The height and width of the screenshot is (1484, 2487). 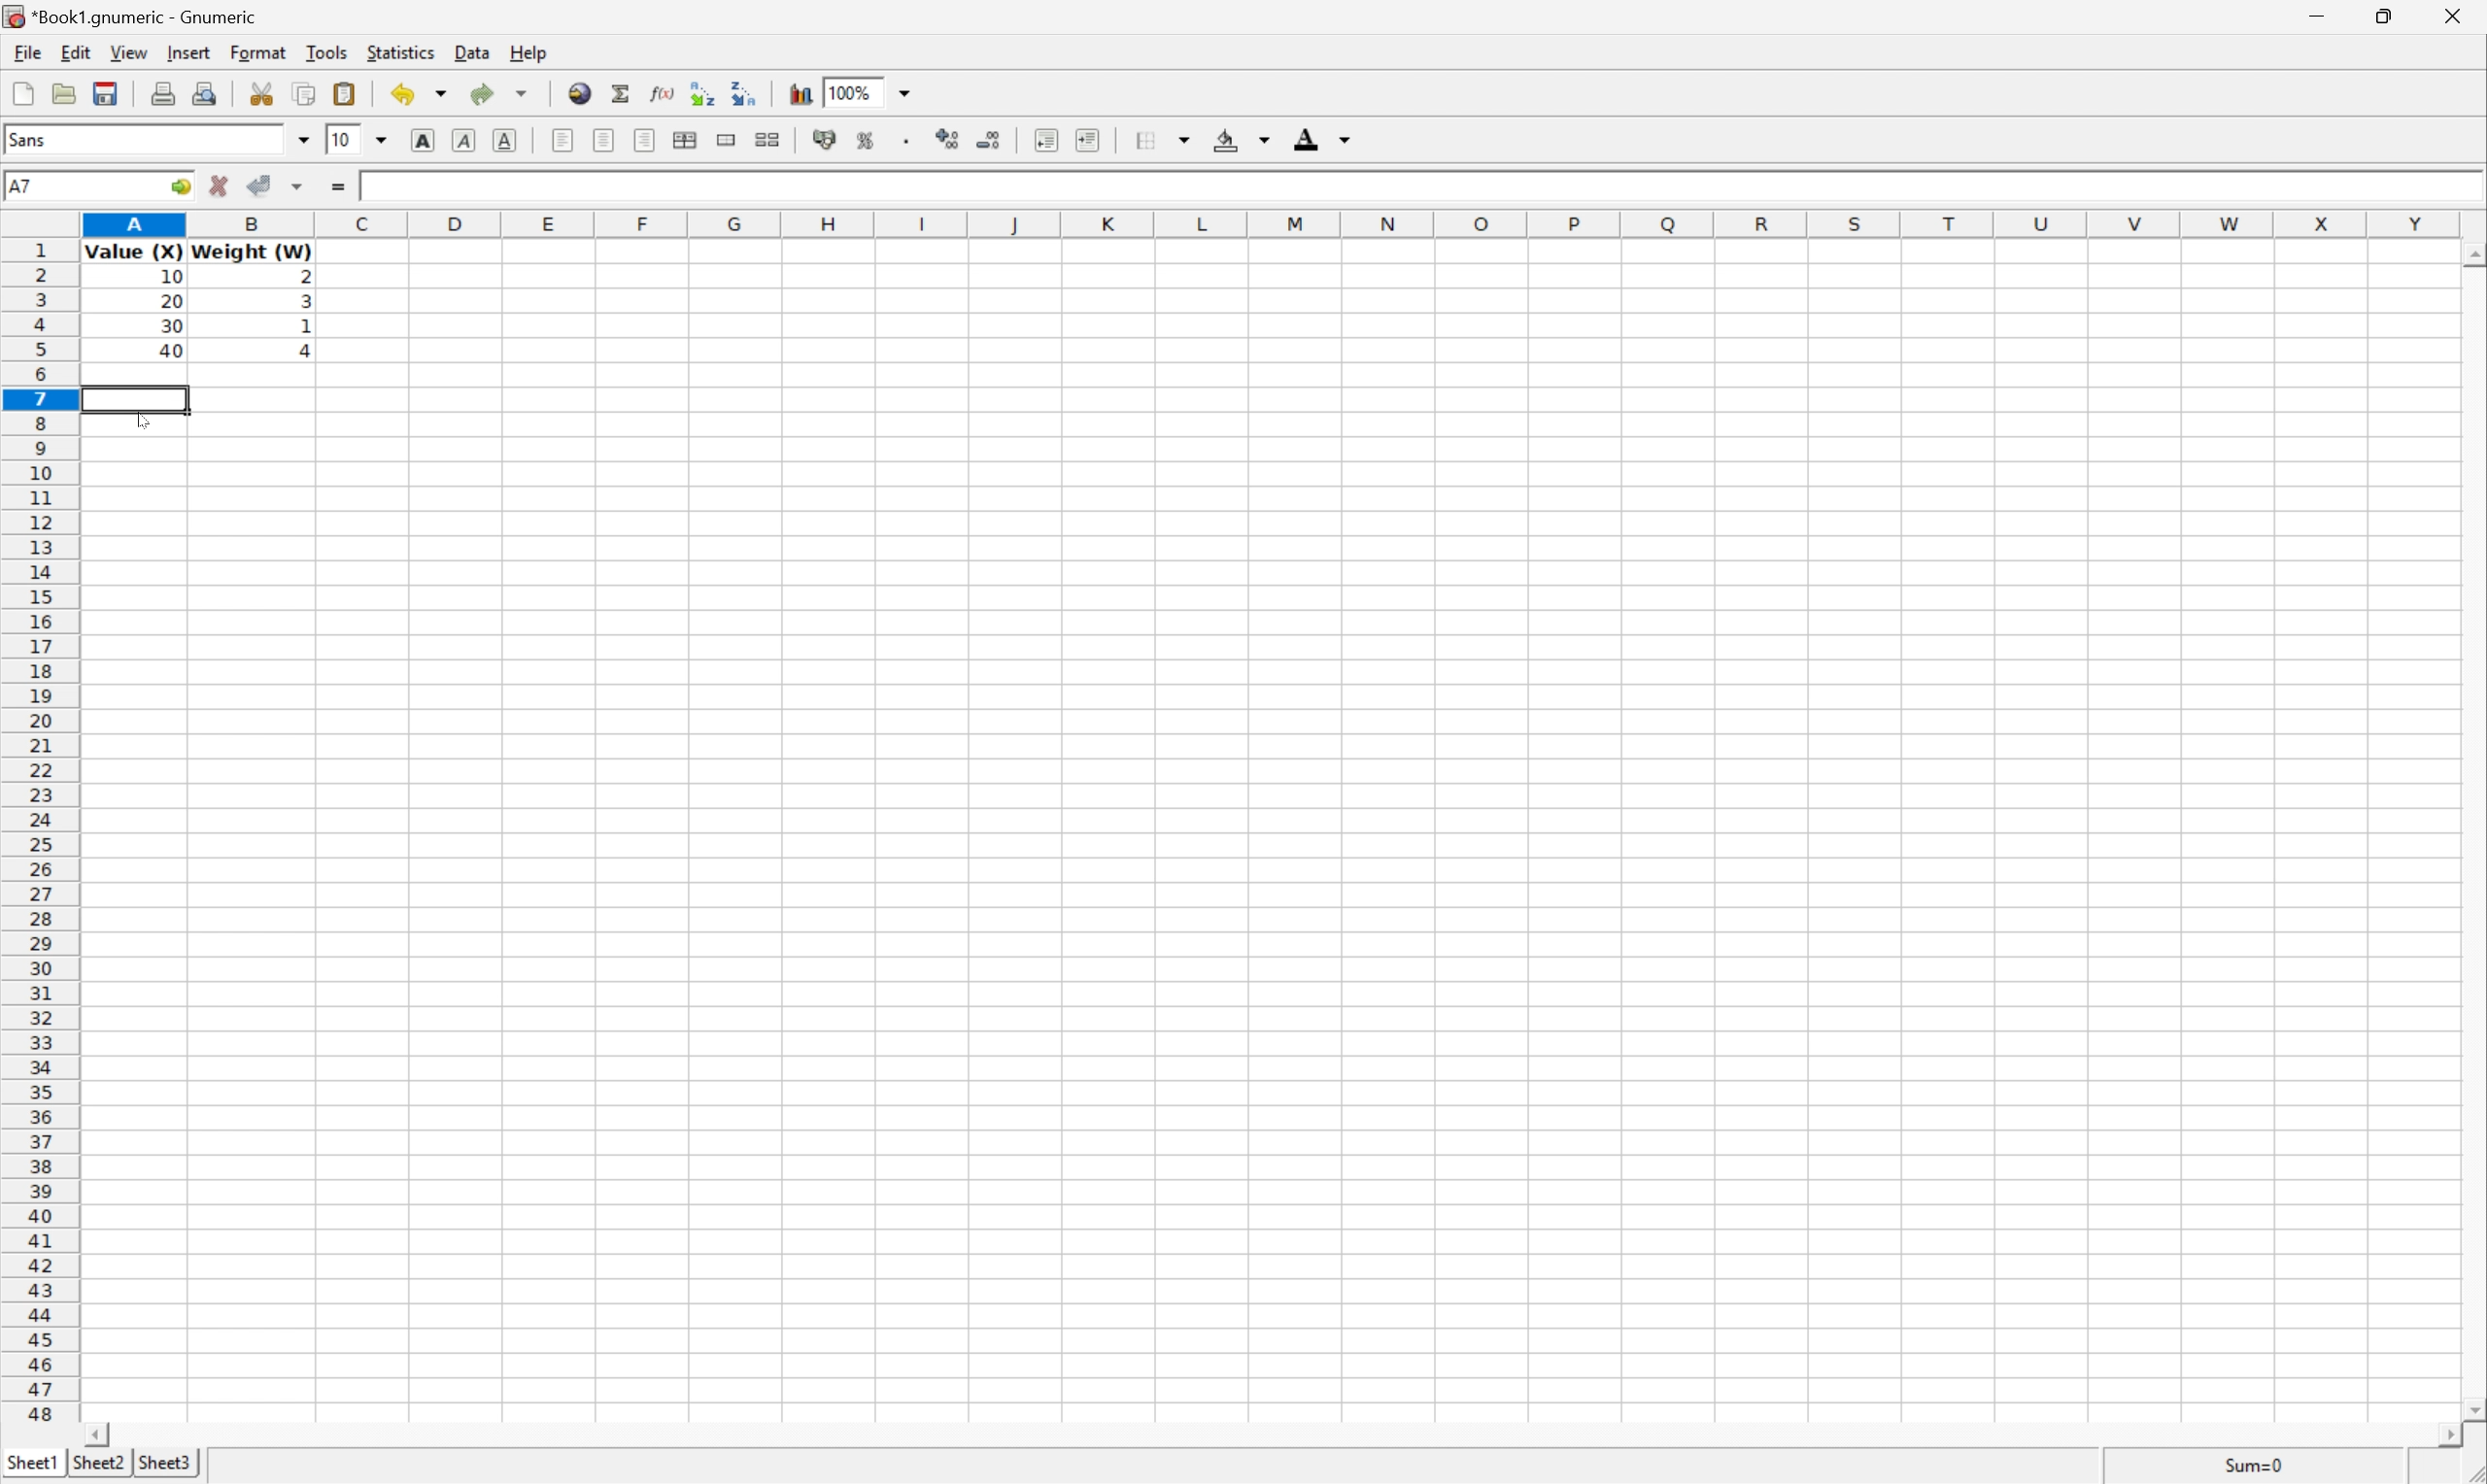 I want to click on Print preview, so click(x=204, y=95).